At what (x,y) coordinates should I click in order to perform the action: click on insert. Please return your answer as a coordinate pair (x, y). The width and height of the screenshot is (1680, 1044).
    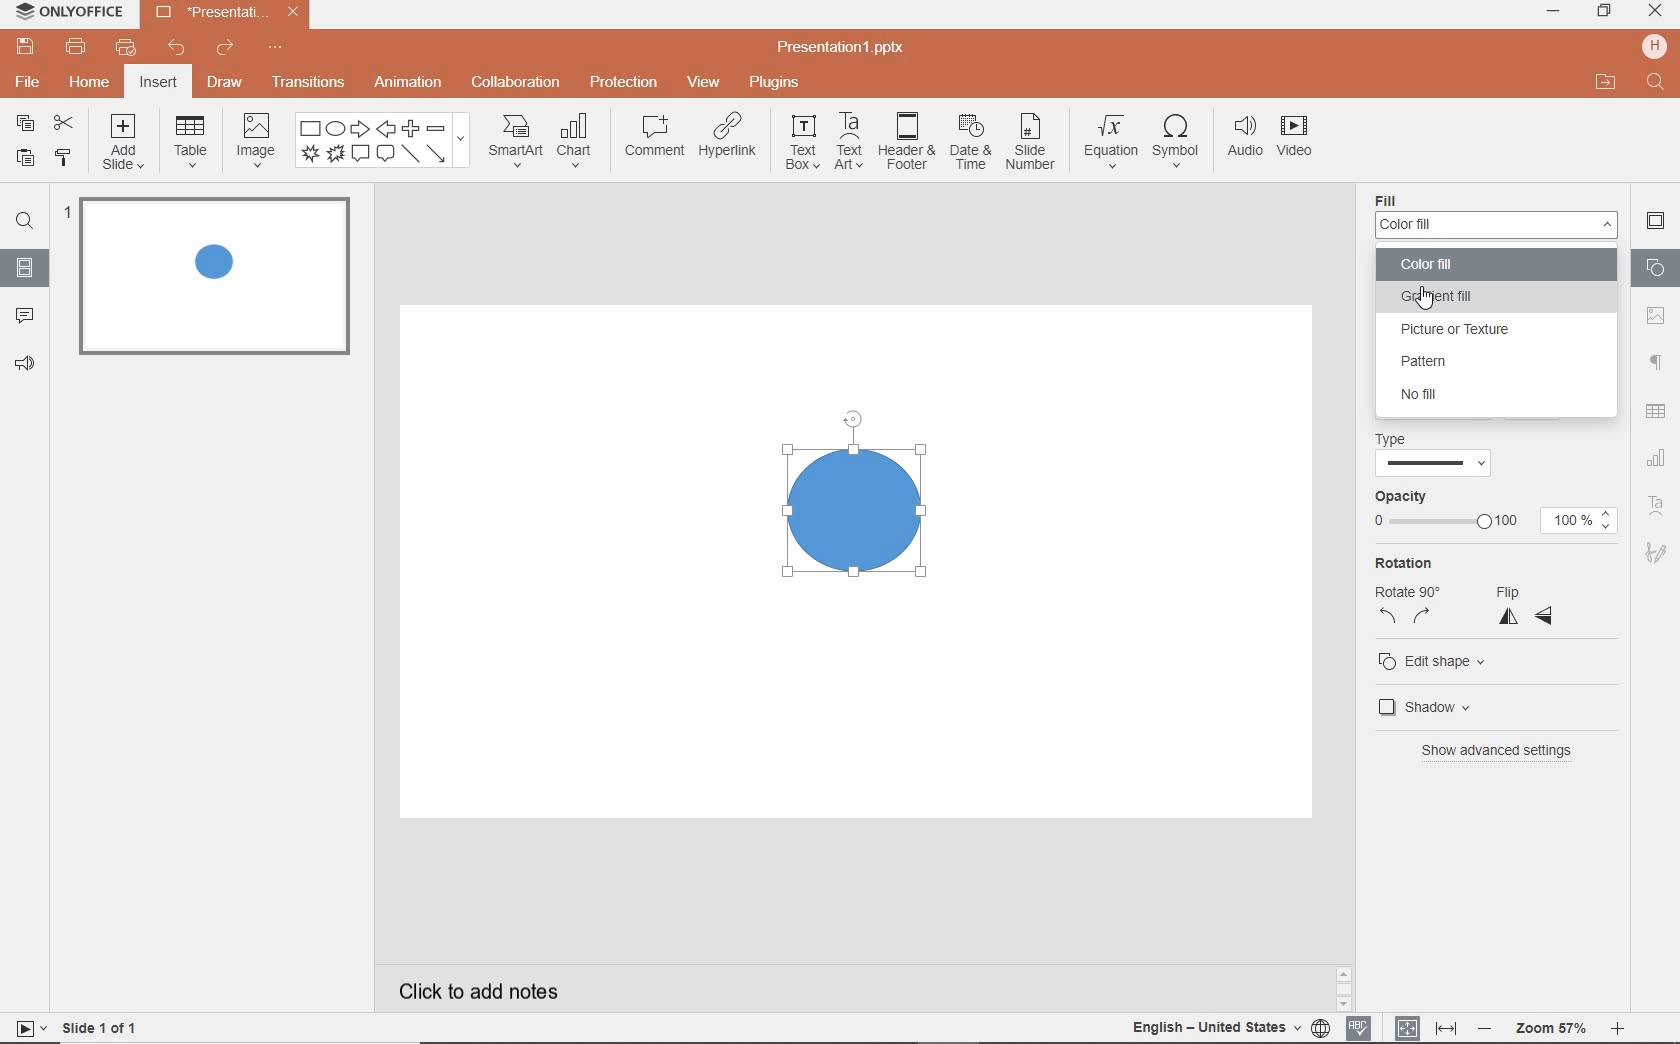
    Looking at the image, I should click on (158, 83).